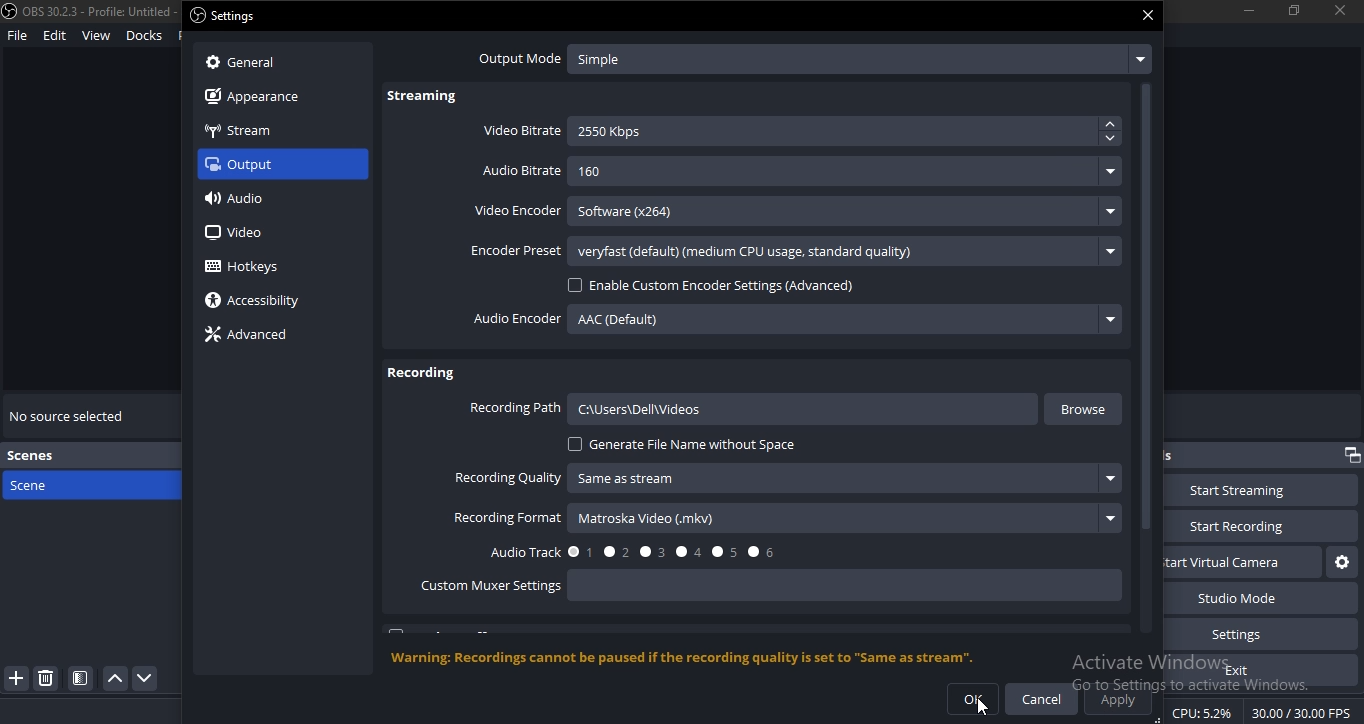  Describe the element at coordinates (1242, 670) in the screenshot. I see `exit` at that location.